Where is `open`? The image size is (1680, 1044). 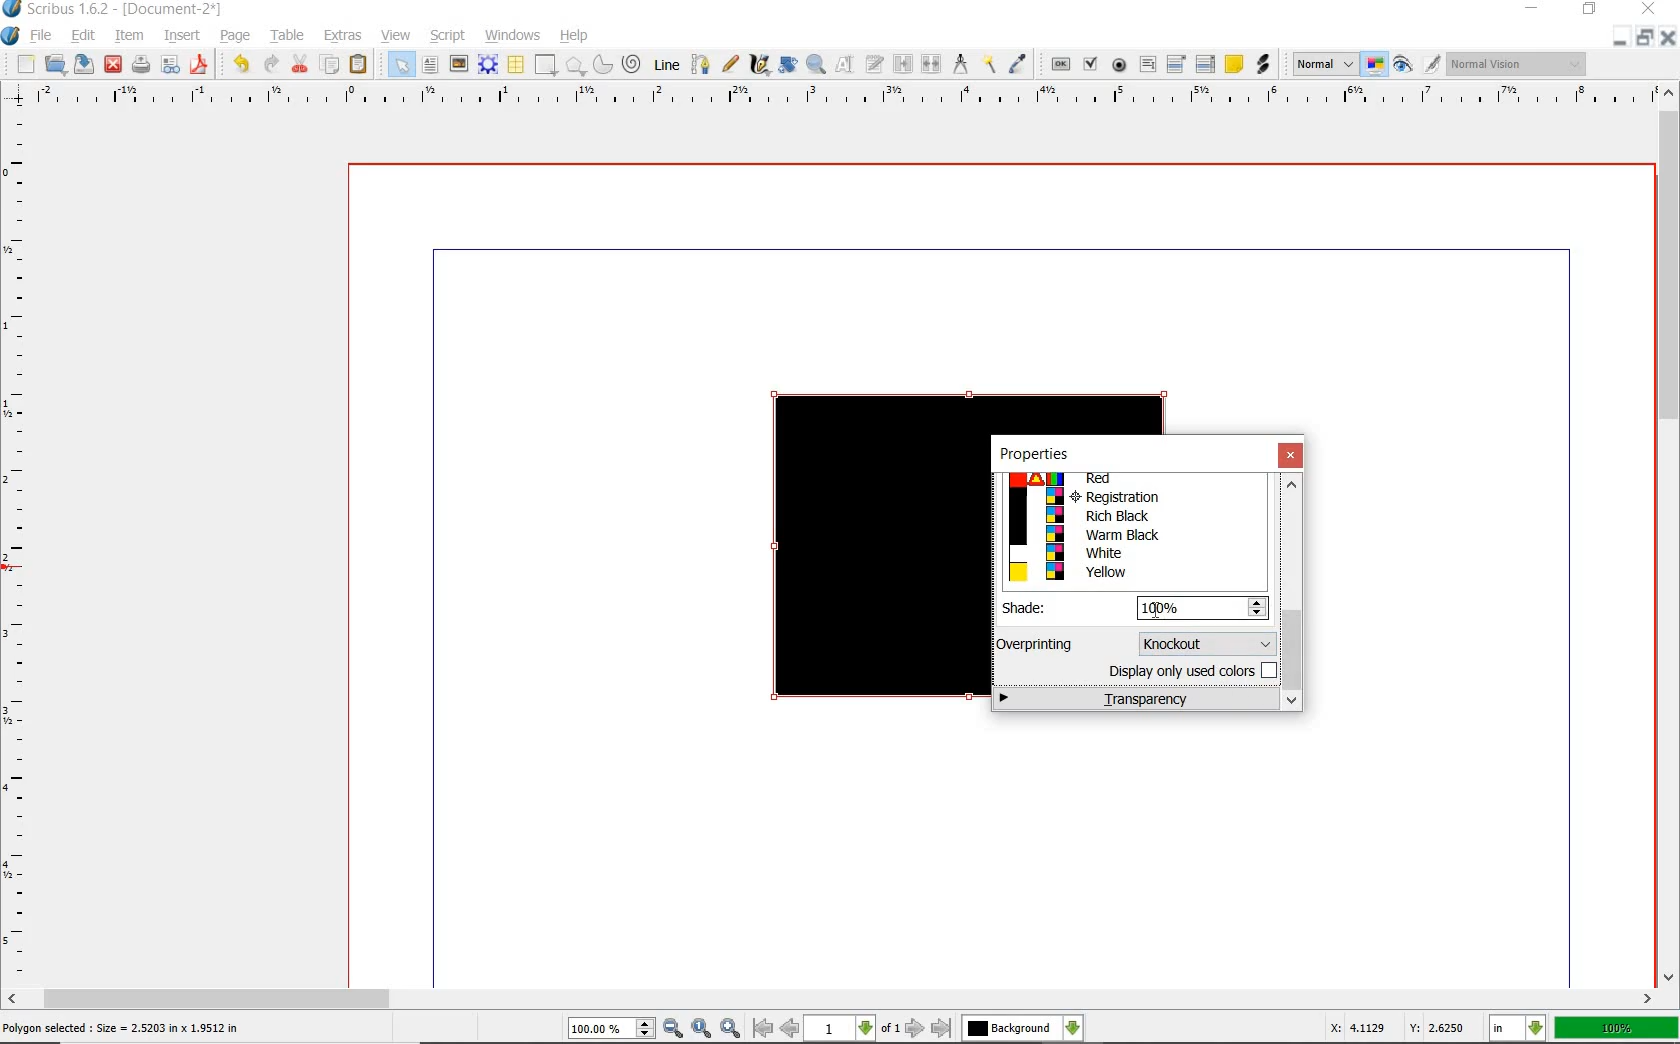
open is located at coordinates (54, 66).